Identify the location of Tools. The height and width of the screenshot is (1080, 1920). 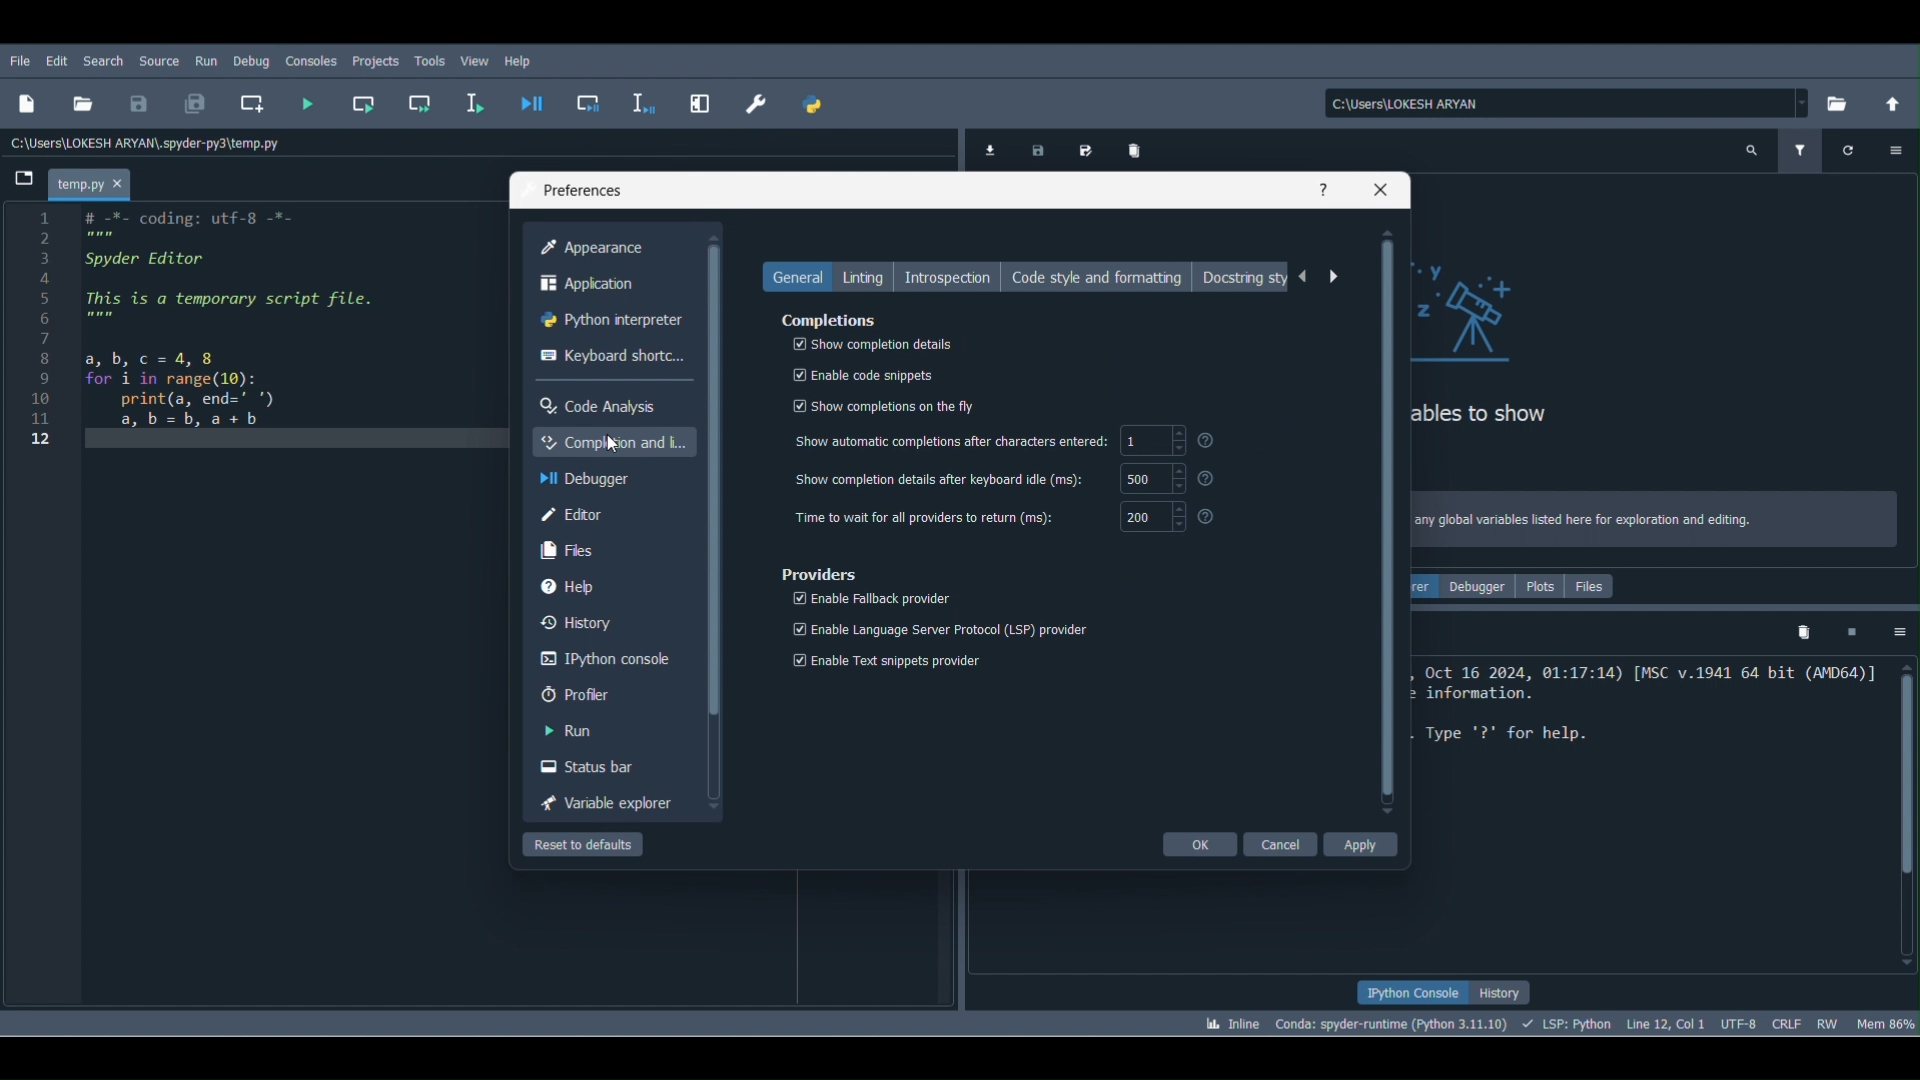
(430, 59).